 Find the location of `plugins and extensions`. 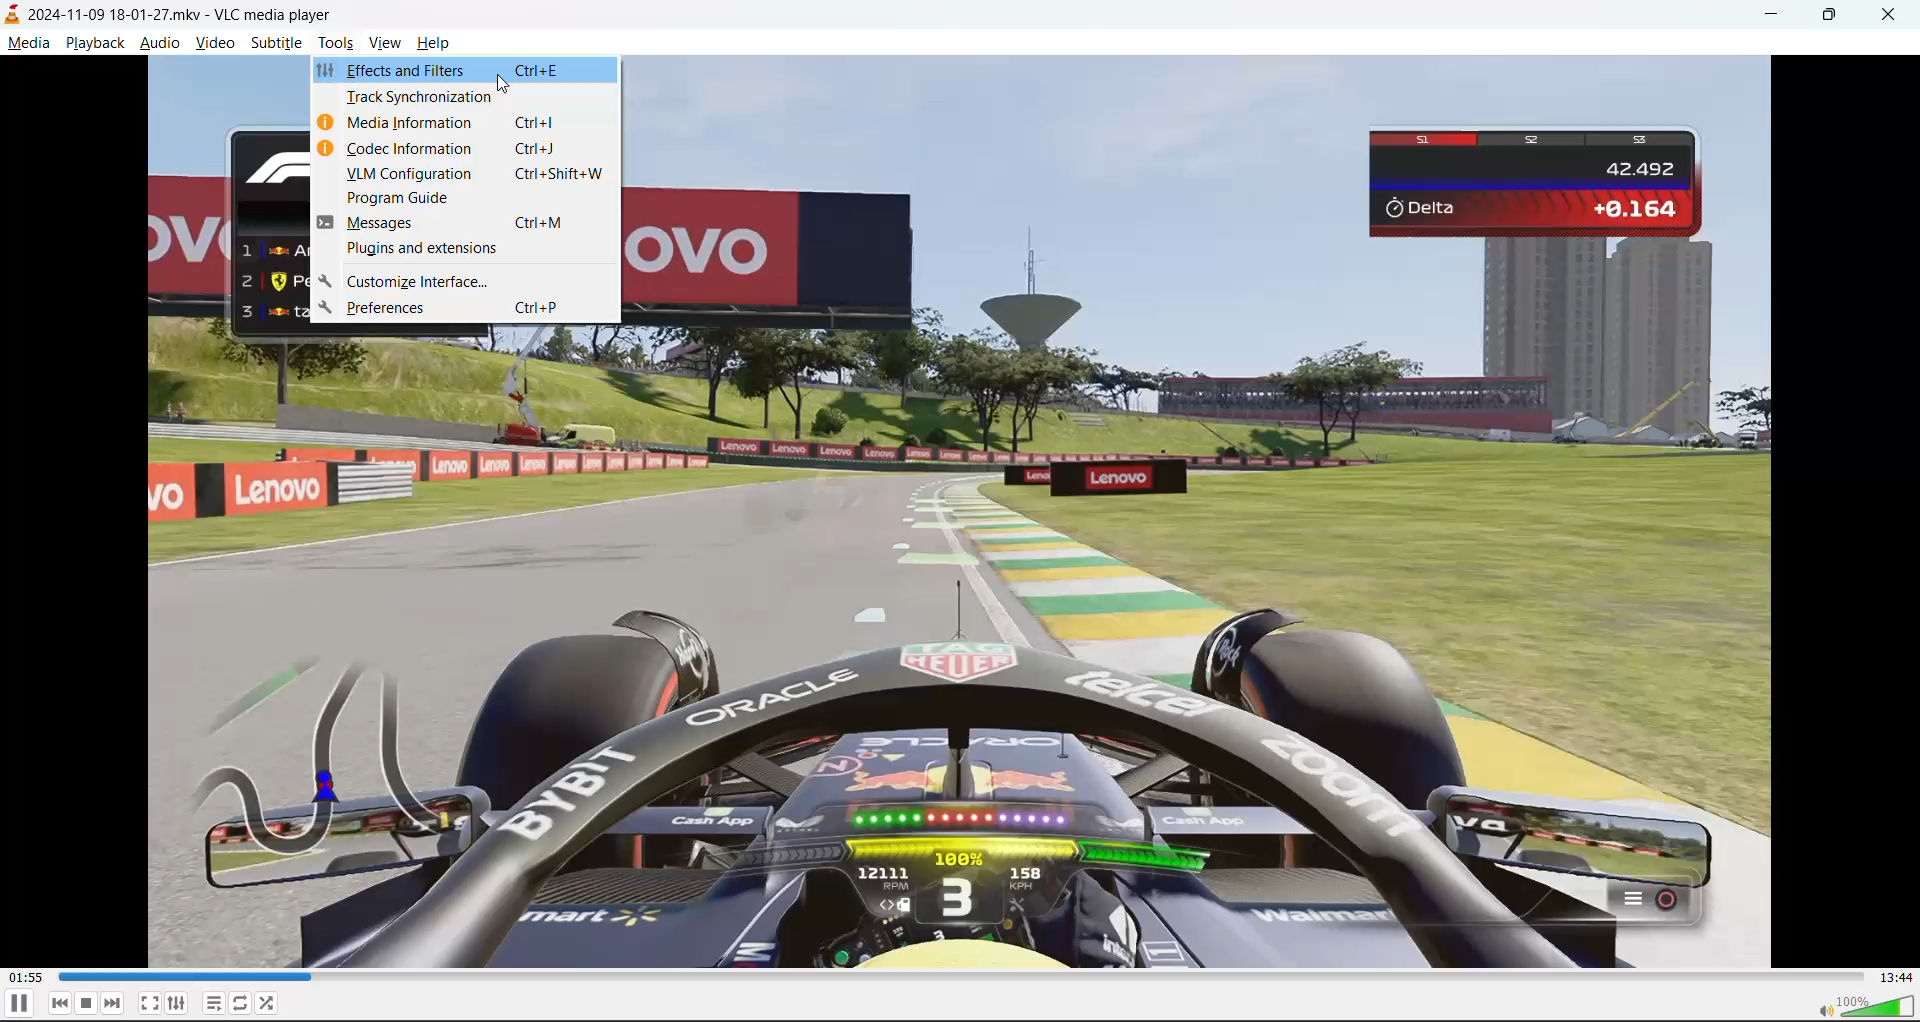

plugins and extensions is located at coordinates (464, 250).